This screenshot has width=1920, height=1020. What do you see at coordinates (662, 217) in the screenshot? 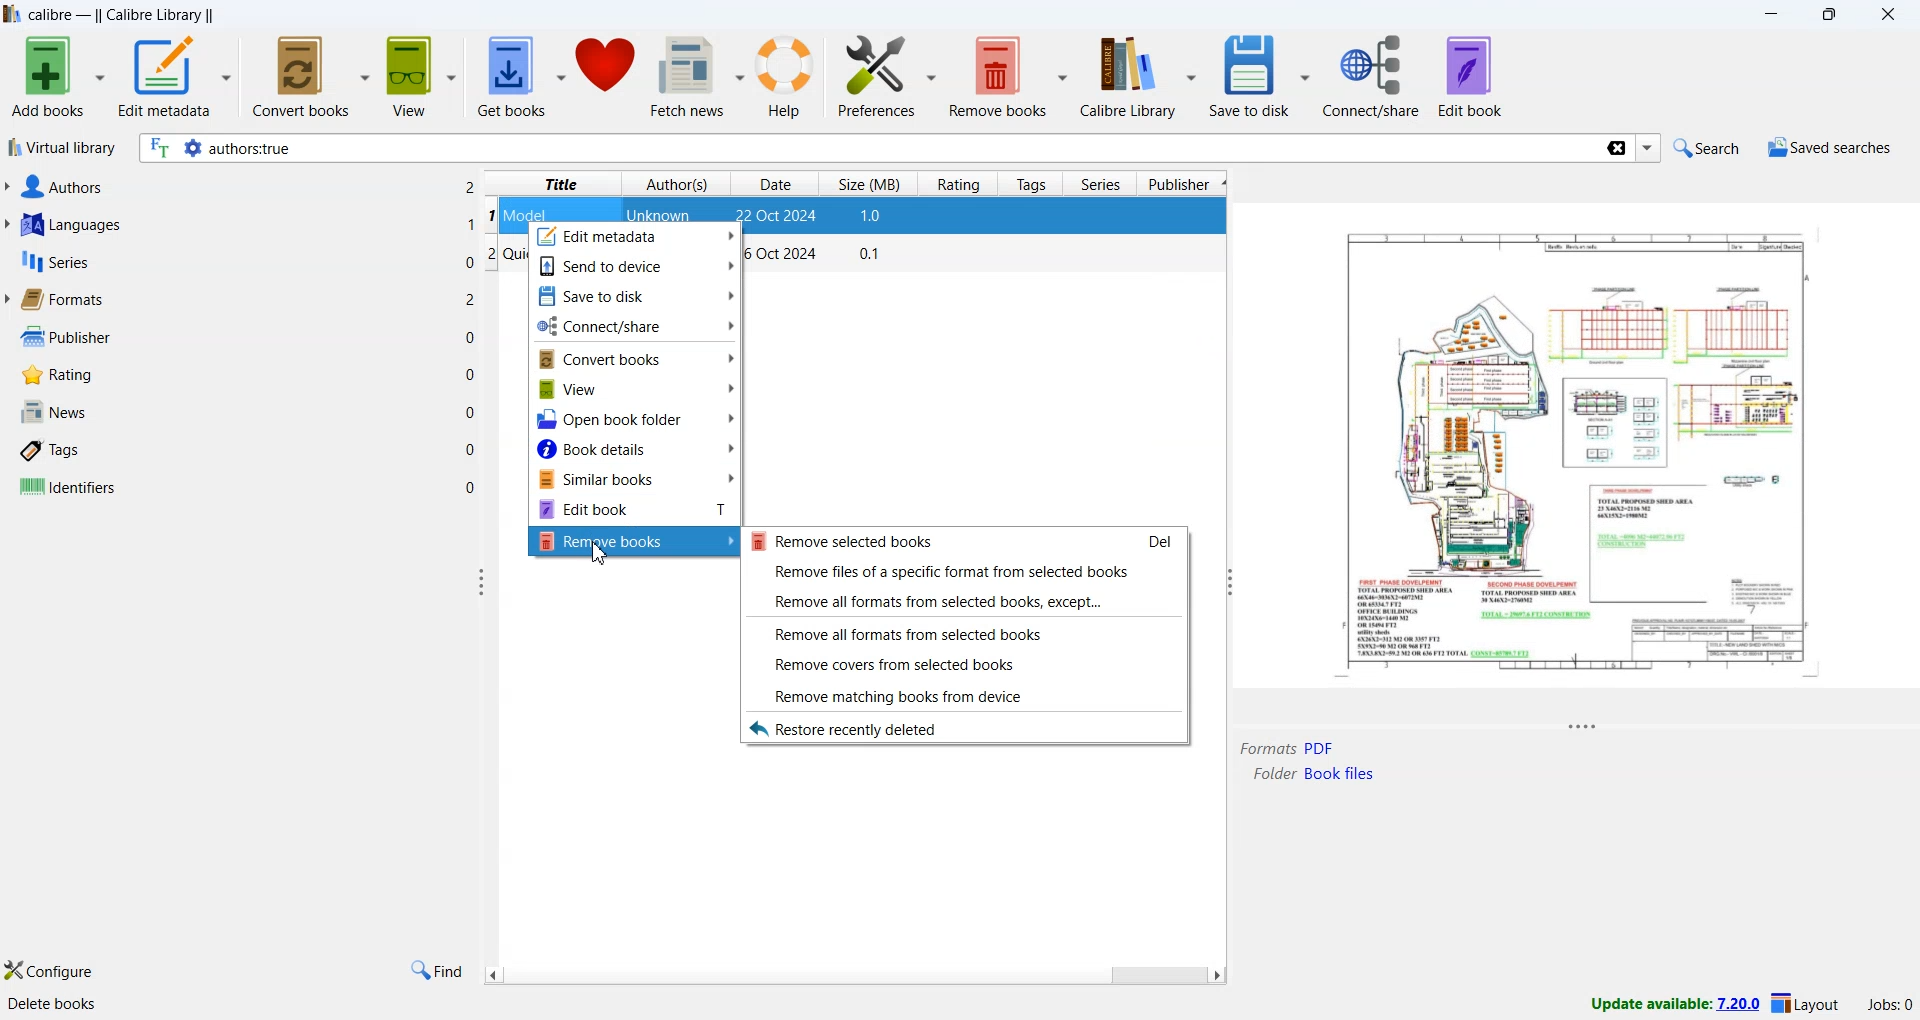
I see `unknown` at bounding box center [662, 217].